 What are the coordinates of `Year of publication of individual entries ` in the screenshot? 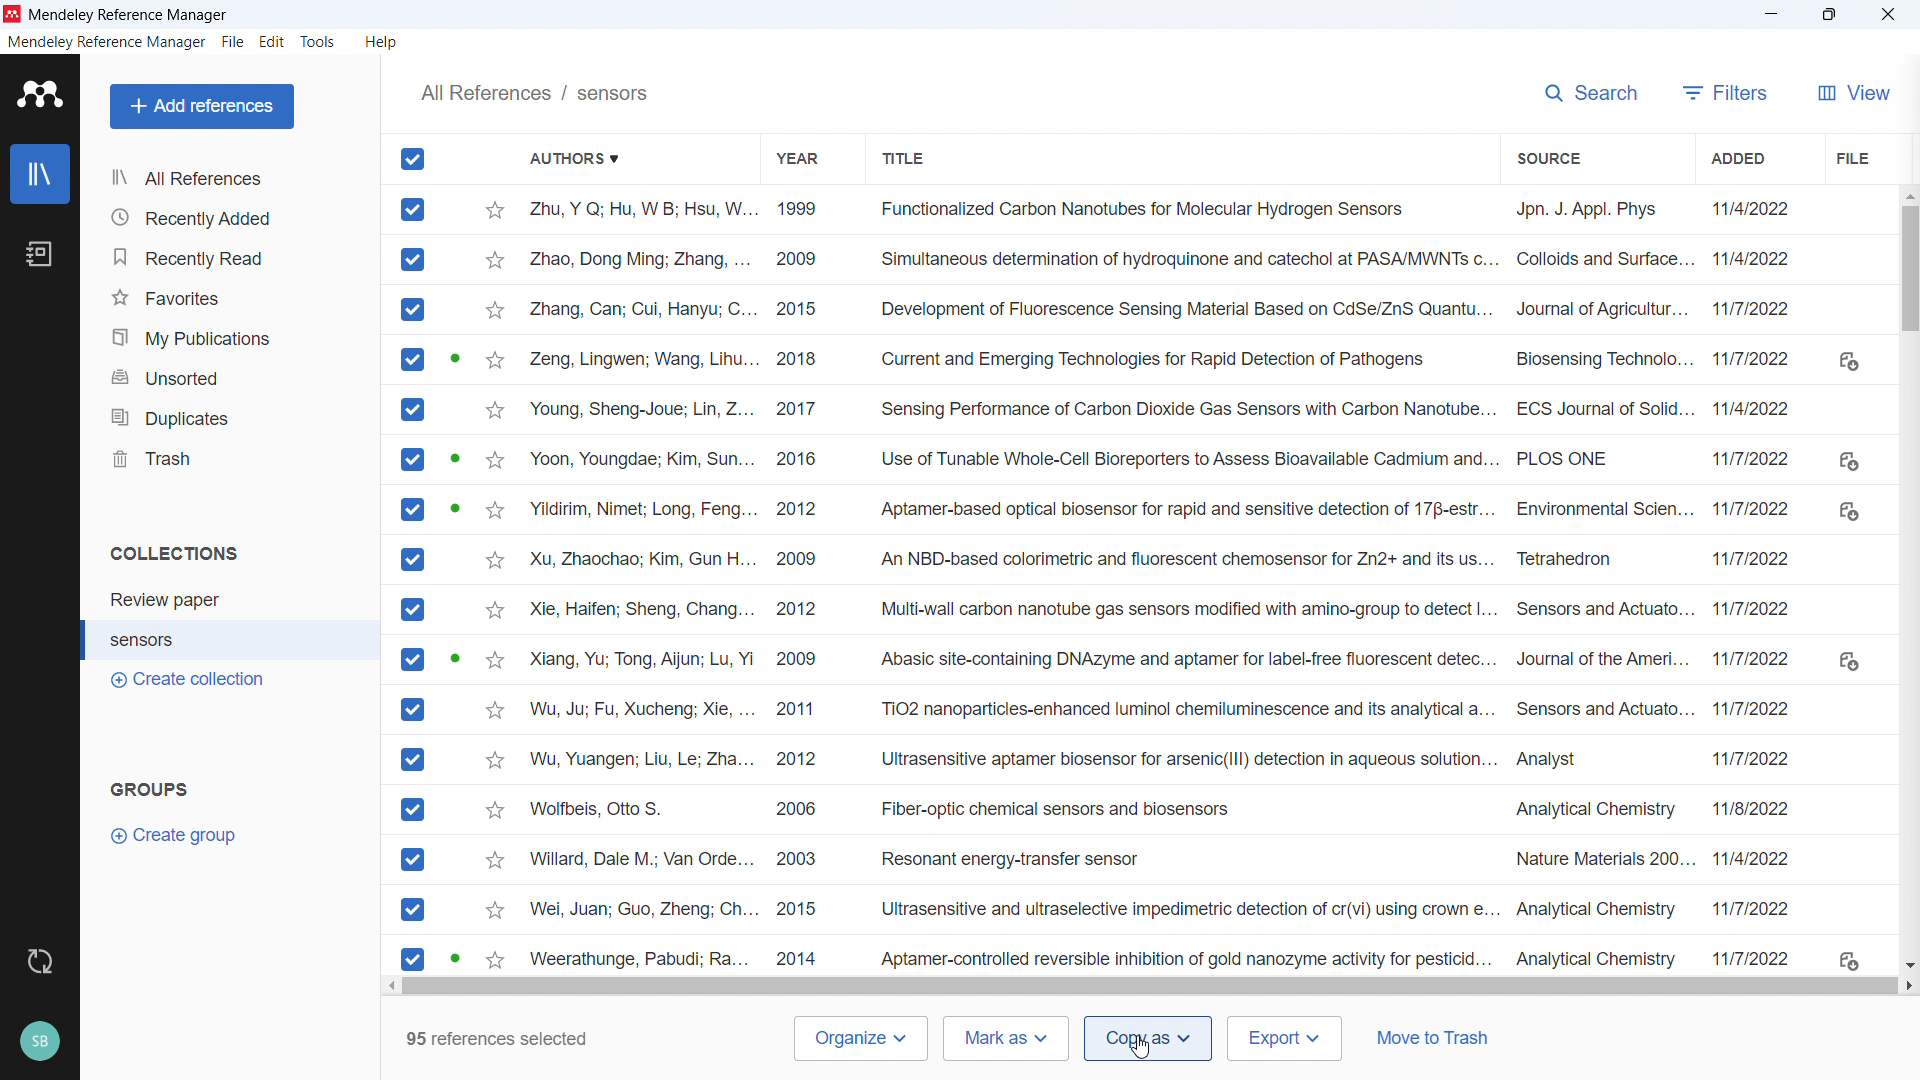 It's located at (796, 583).